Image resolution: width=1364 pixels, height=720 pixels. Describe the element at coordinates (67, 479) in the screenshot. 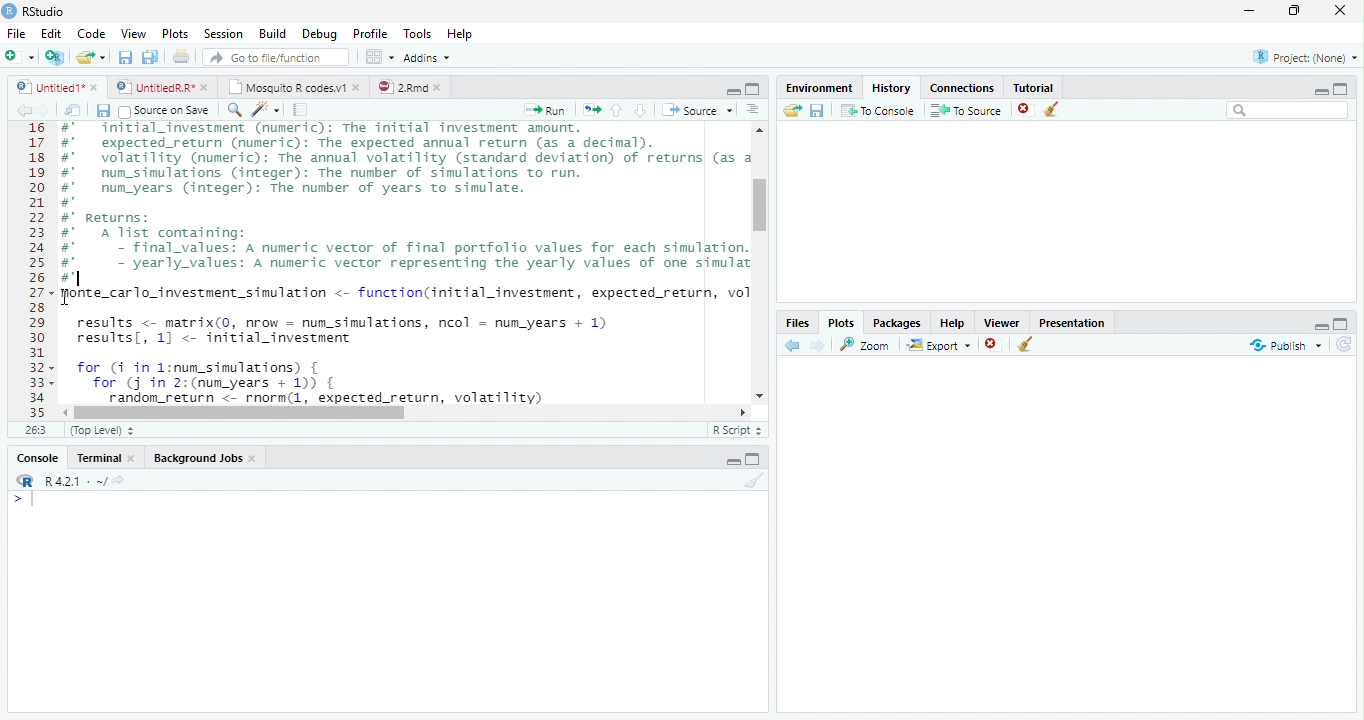

I see `R 4.2.1 ~/` at that location.